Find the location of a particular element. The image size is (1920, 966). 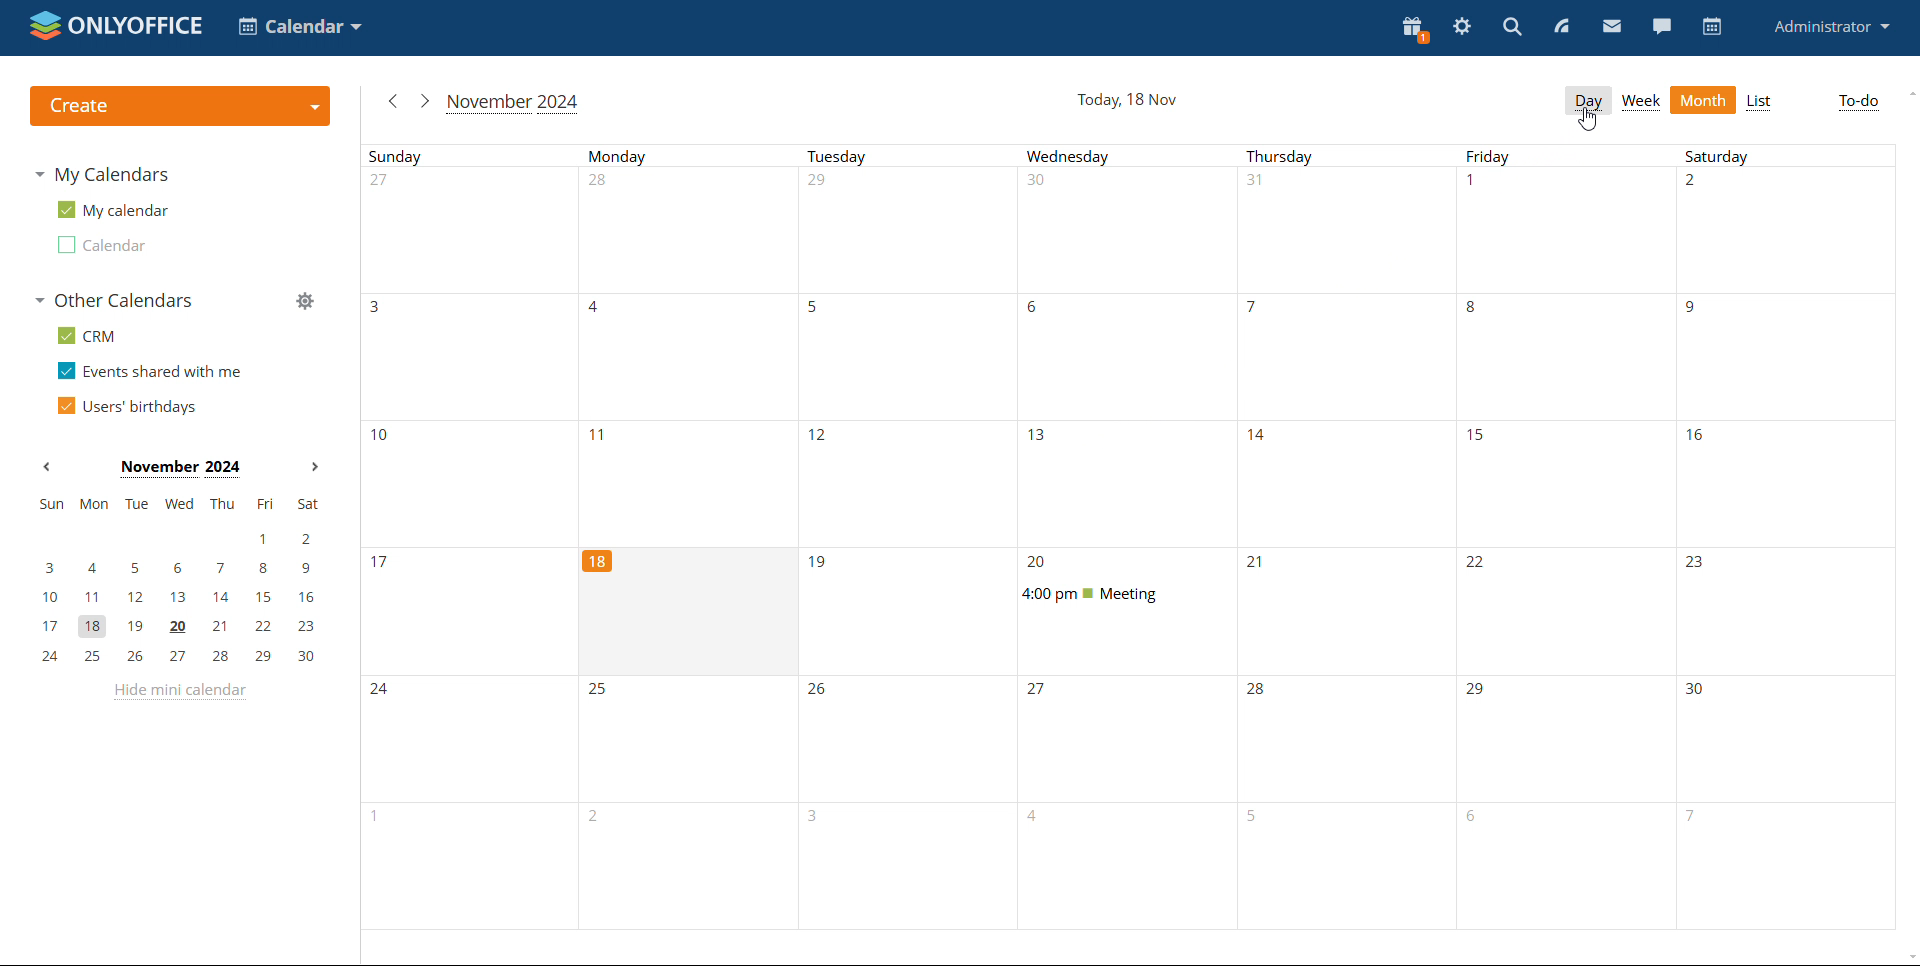

profile is located at coordinates (1831, 28).